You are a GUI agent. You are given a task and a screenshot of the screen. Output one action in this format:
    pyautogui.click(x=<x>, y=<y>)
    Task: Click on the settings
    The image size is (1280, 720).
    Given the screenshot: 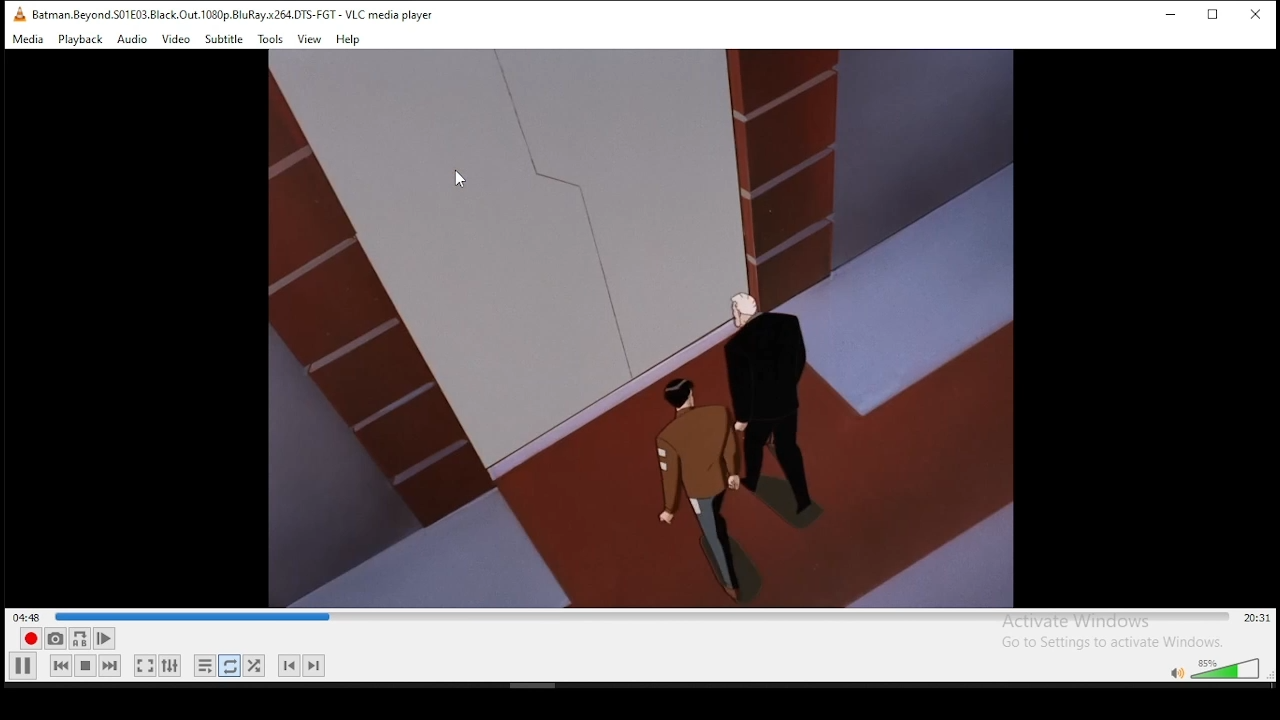 What is the action you would take?
    pyautogui.click(x=175, y=665)
    